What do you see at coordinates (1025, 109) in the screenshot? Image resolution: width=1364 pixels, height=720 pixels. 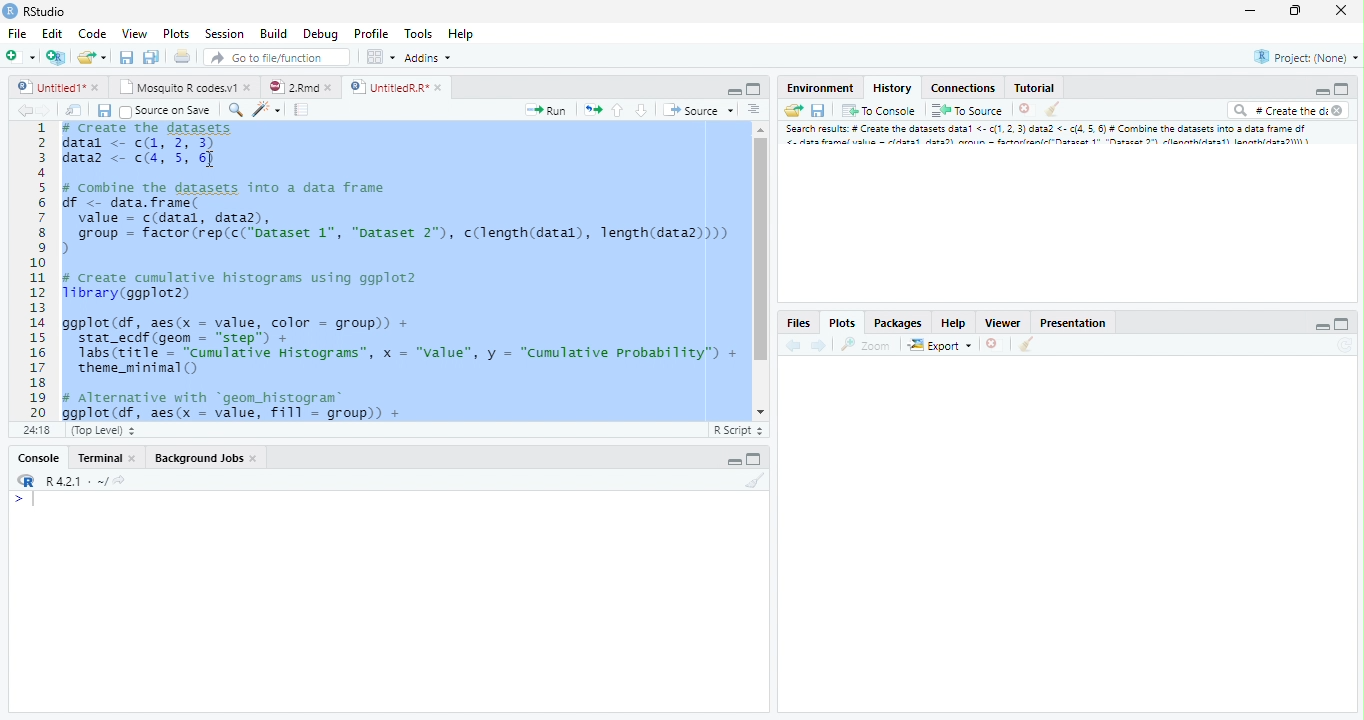 I see `Delete` at bounding box center [1025, 109].